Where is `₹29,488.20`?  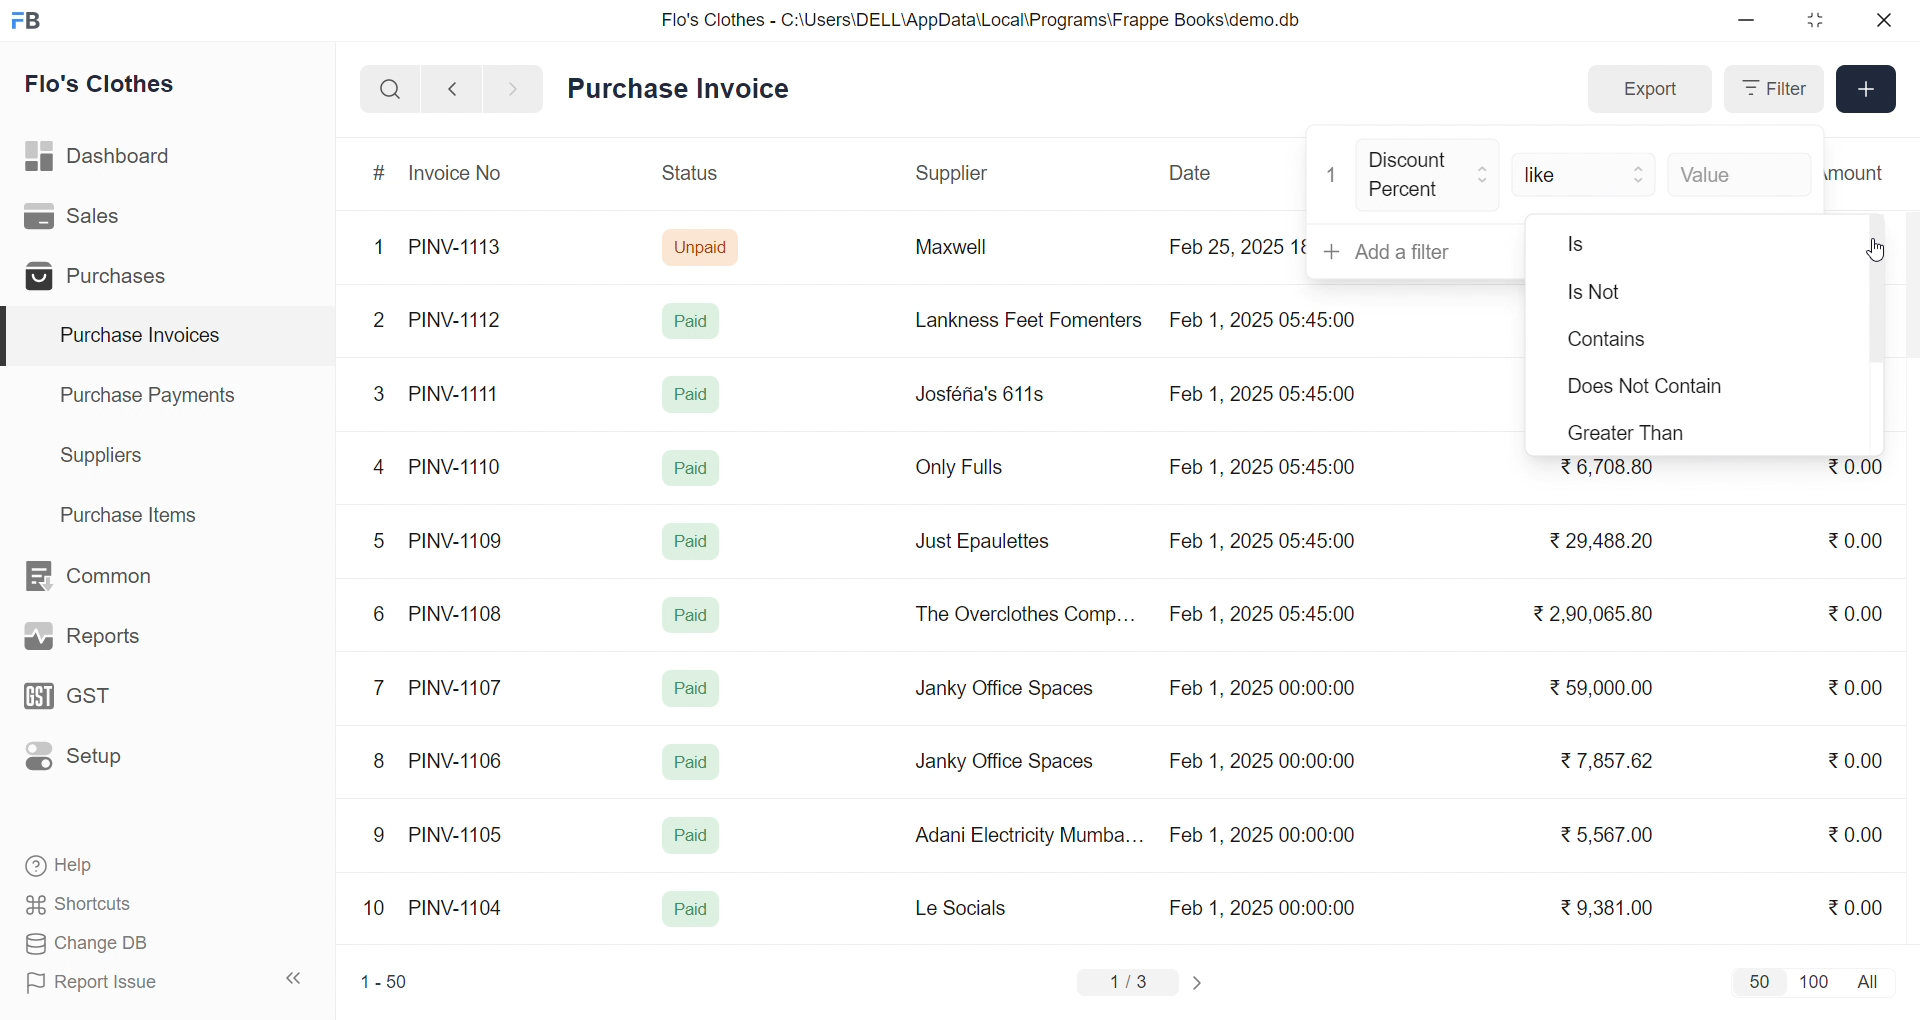 ₹29,488.20 is located at coordinates (1595, 541).